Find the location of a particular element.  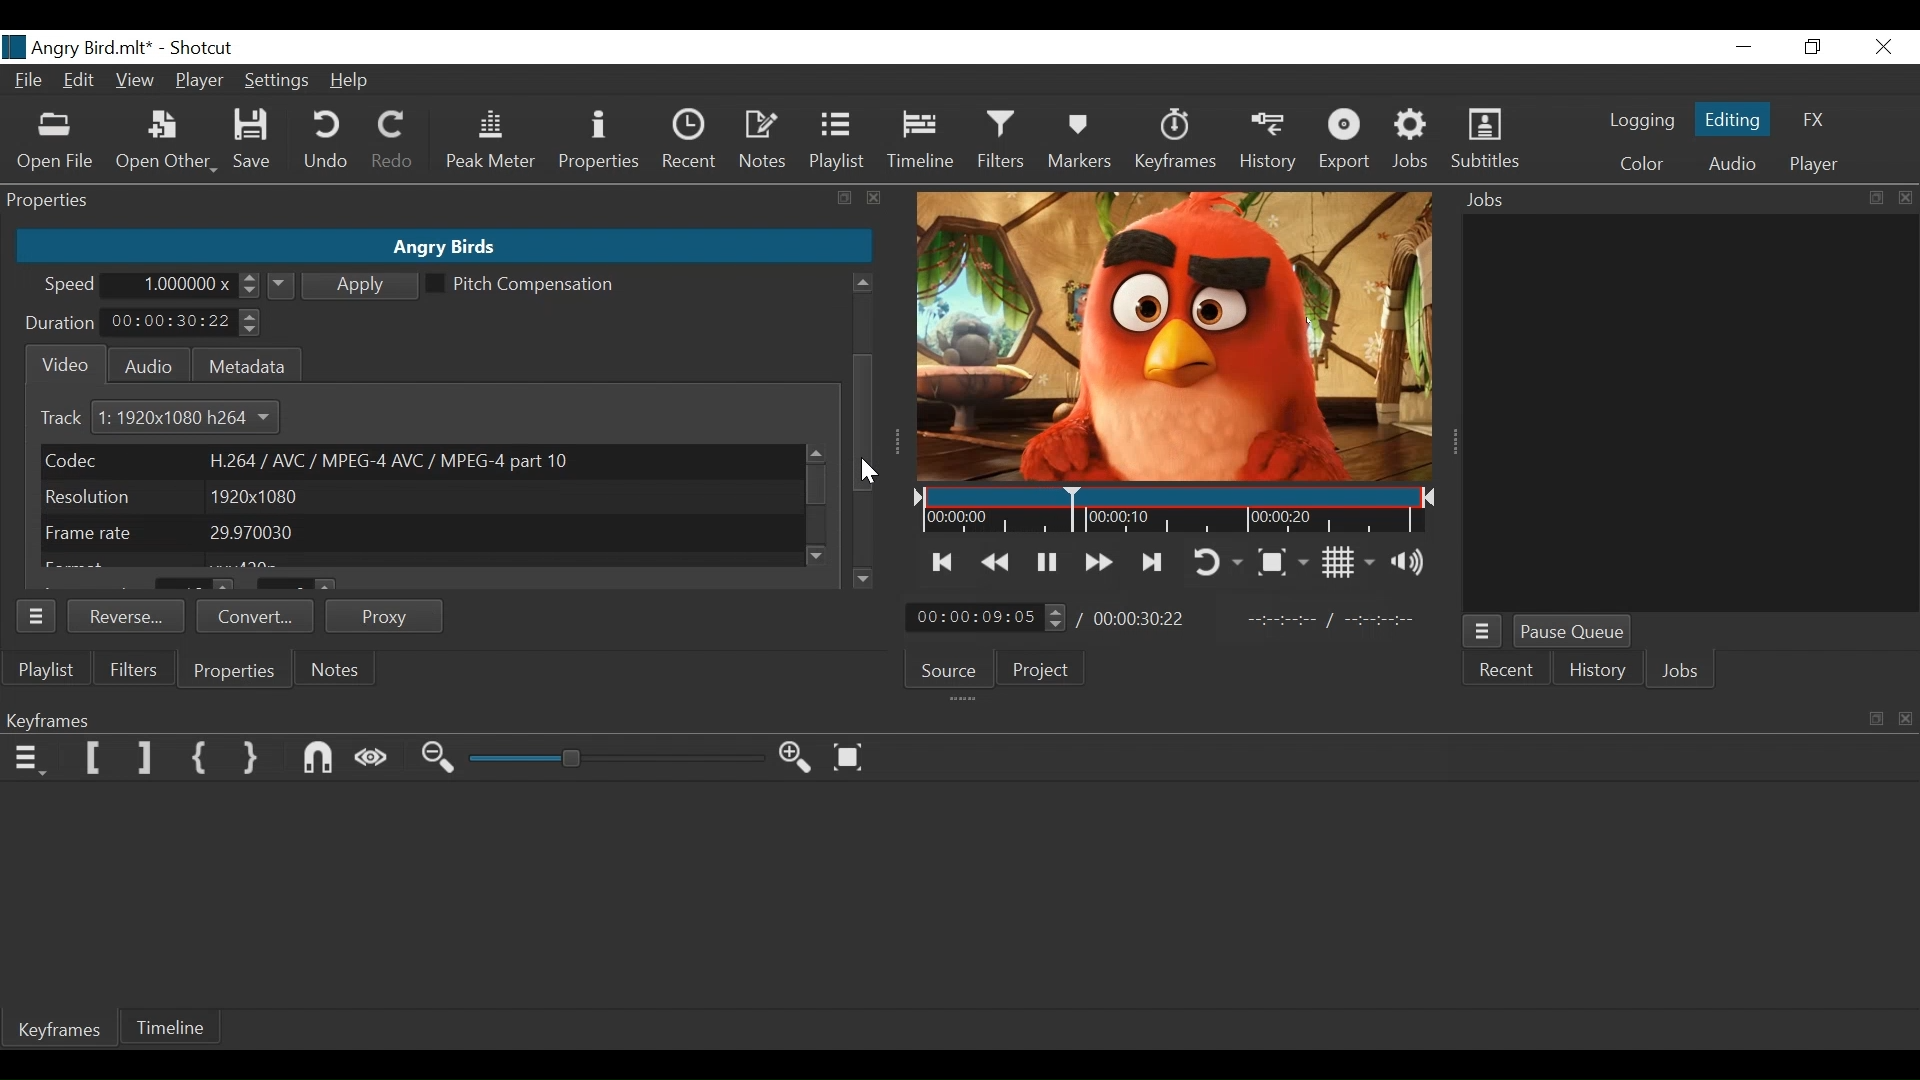

Reverse is located at coordinates (127, 614).